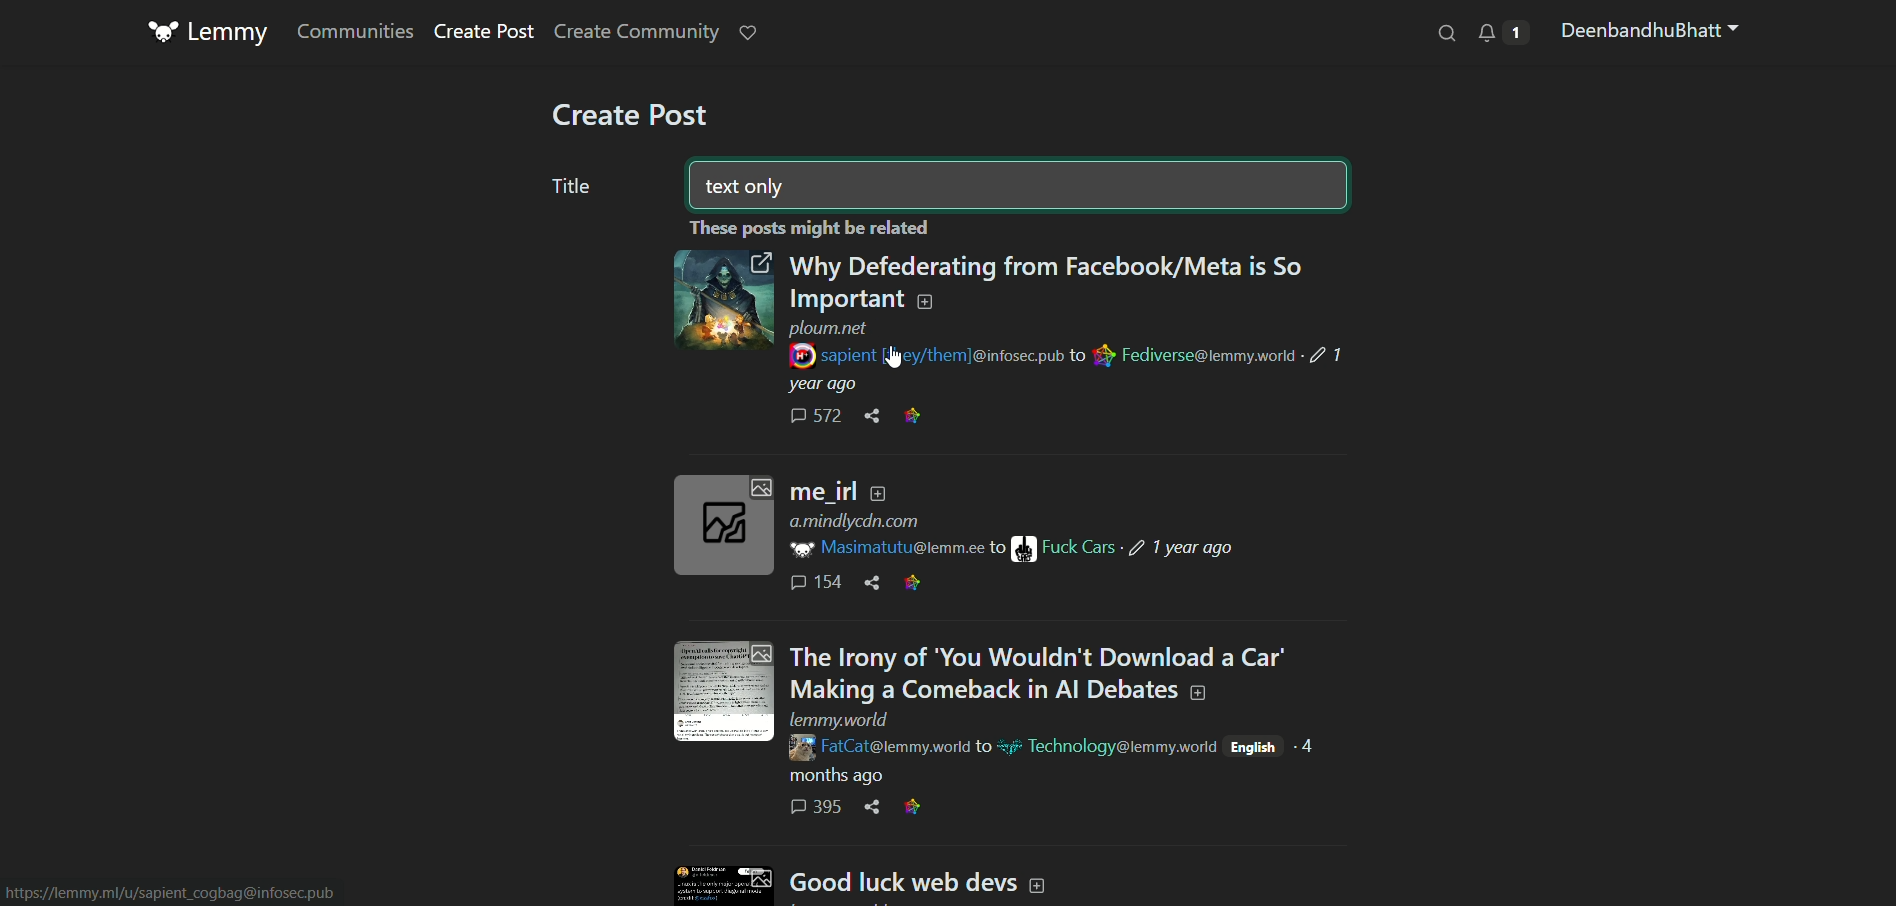 Image resolution: width=1896 pixels, height=906 pixels. What do you see at coordinates (210, 34) in the screenshot?
I see `logo and title` at bounding box center [210, 34].